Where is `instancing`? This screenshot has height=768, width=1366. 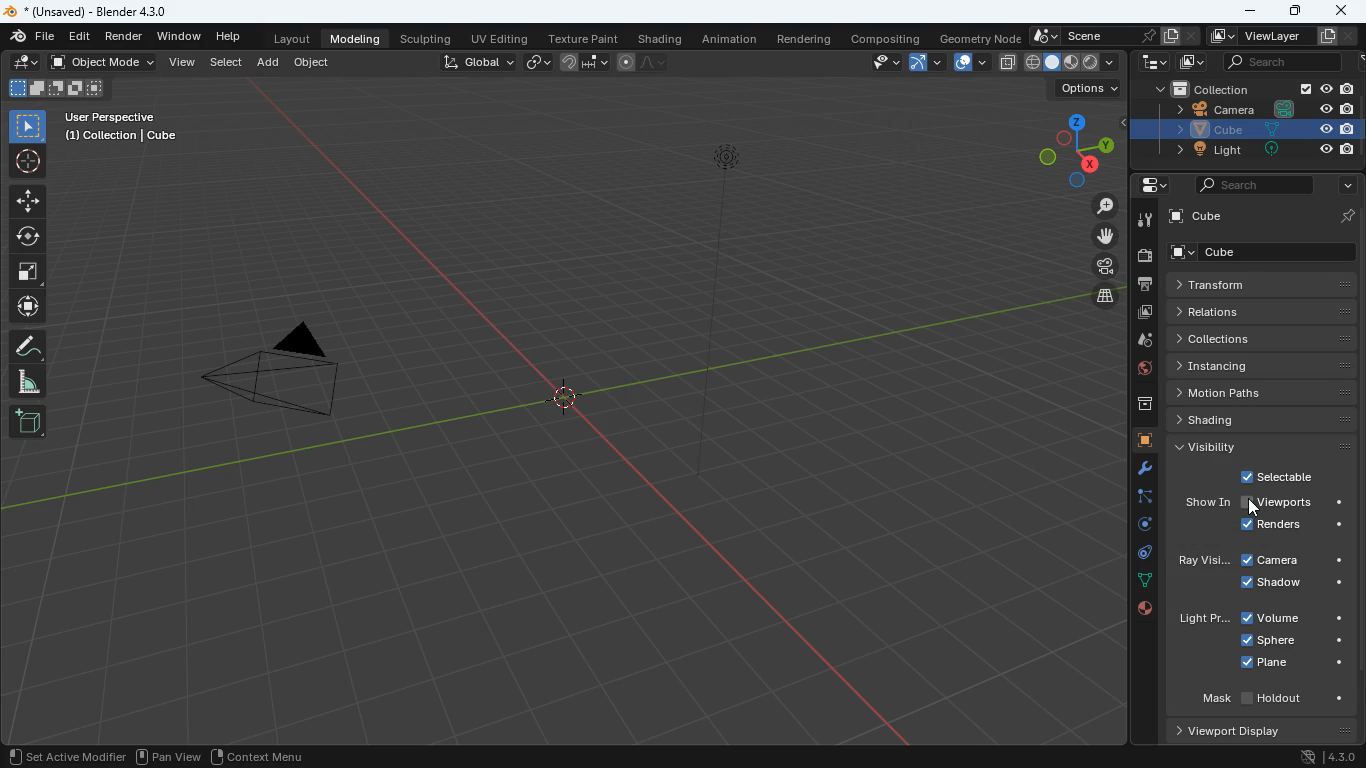
instancing is located at coordinates (1262, 366).